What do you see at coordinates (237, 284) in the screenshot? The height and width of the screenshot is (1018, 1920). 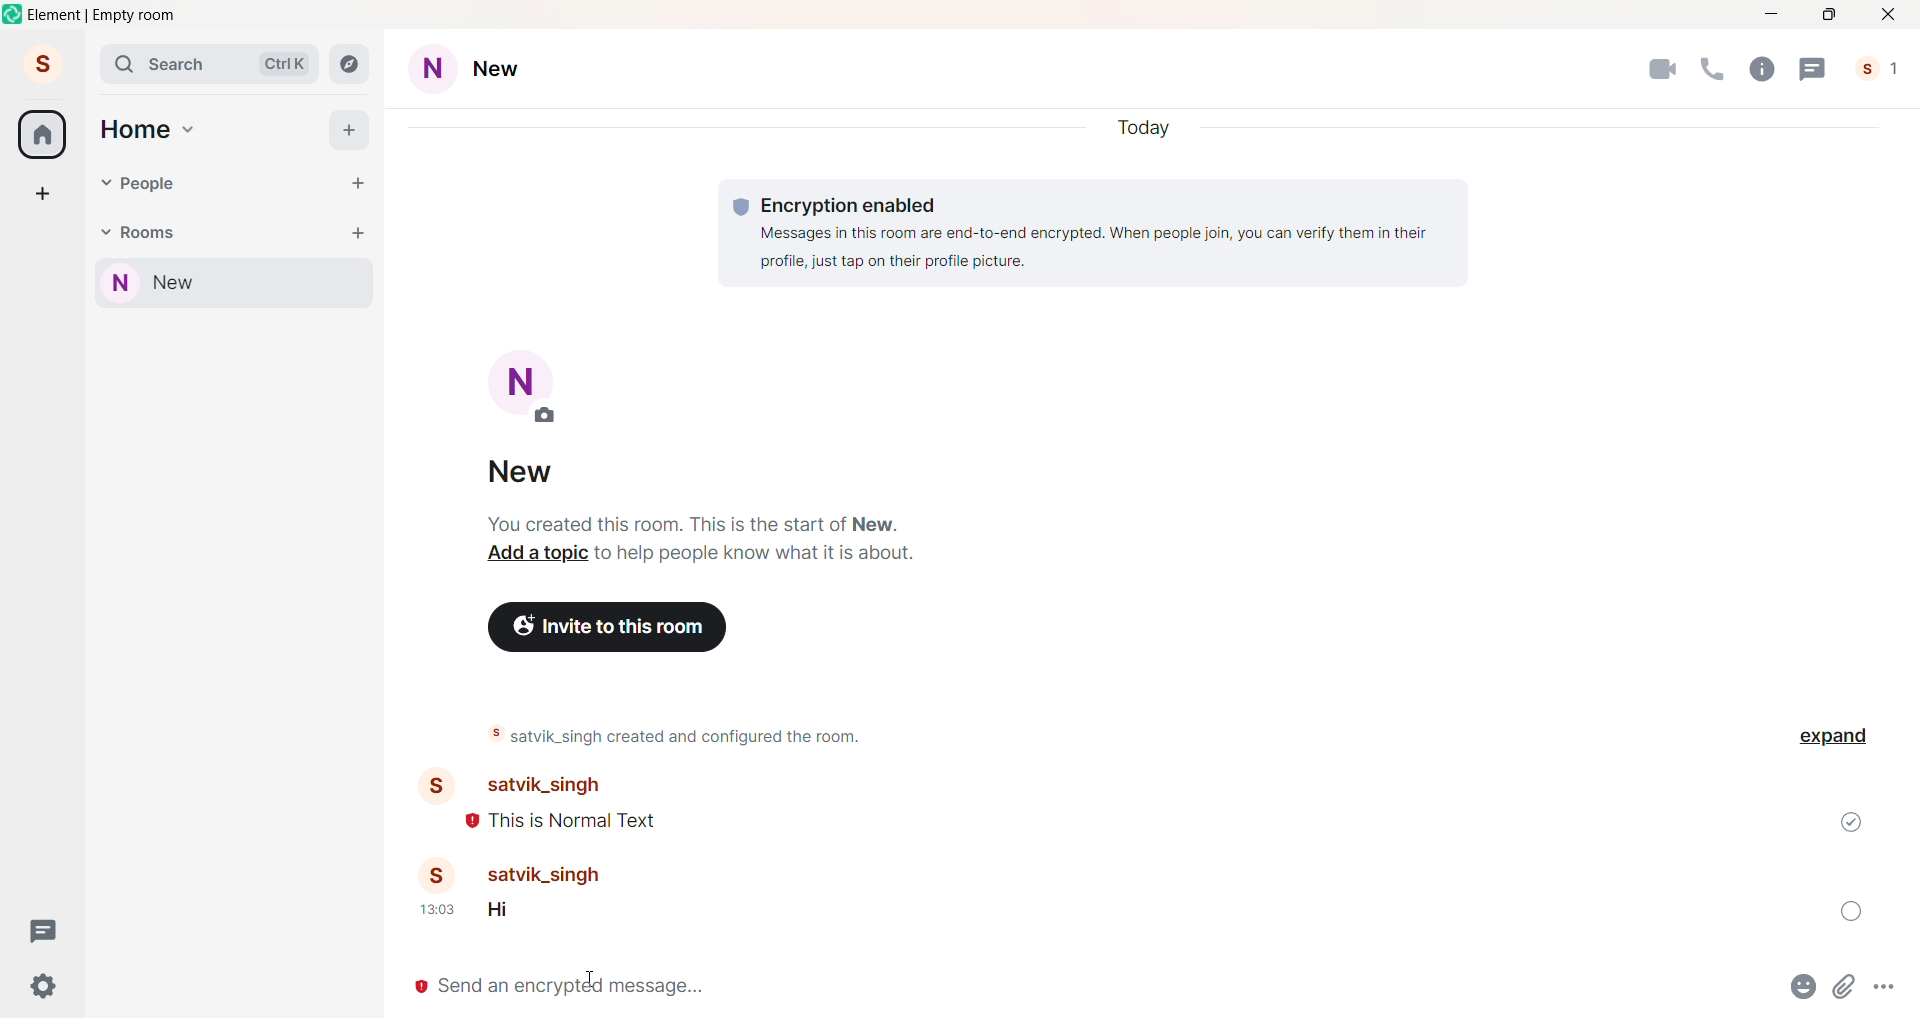 I see `Current Room` at bounding box center [237, 284].